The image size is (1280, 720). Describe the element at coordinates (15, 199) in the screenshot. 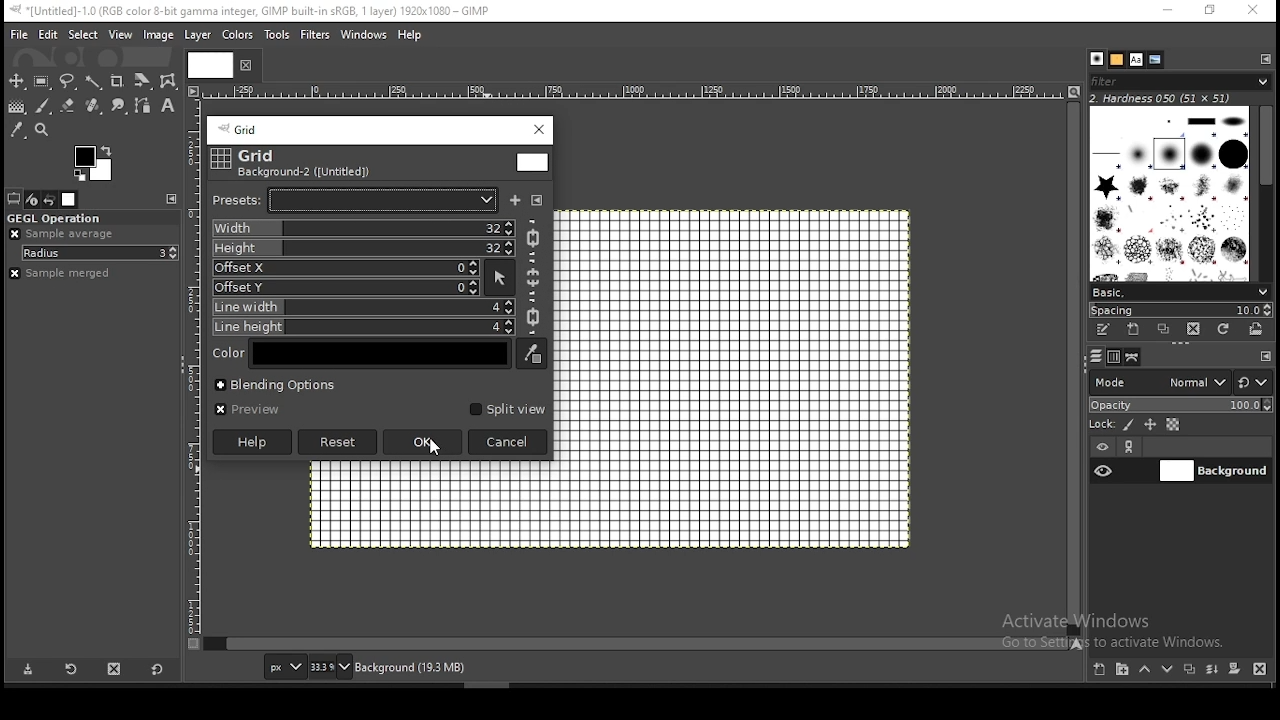

I see `tool options` at that location.